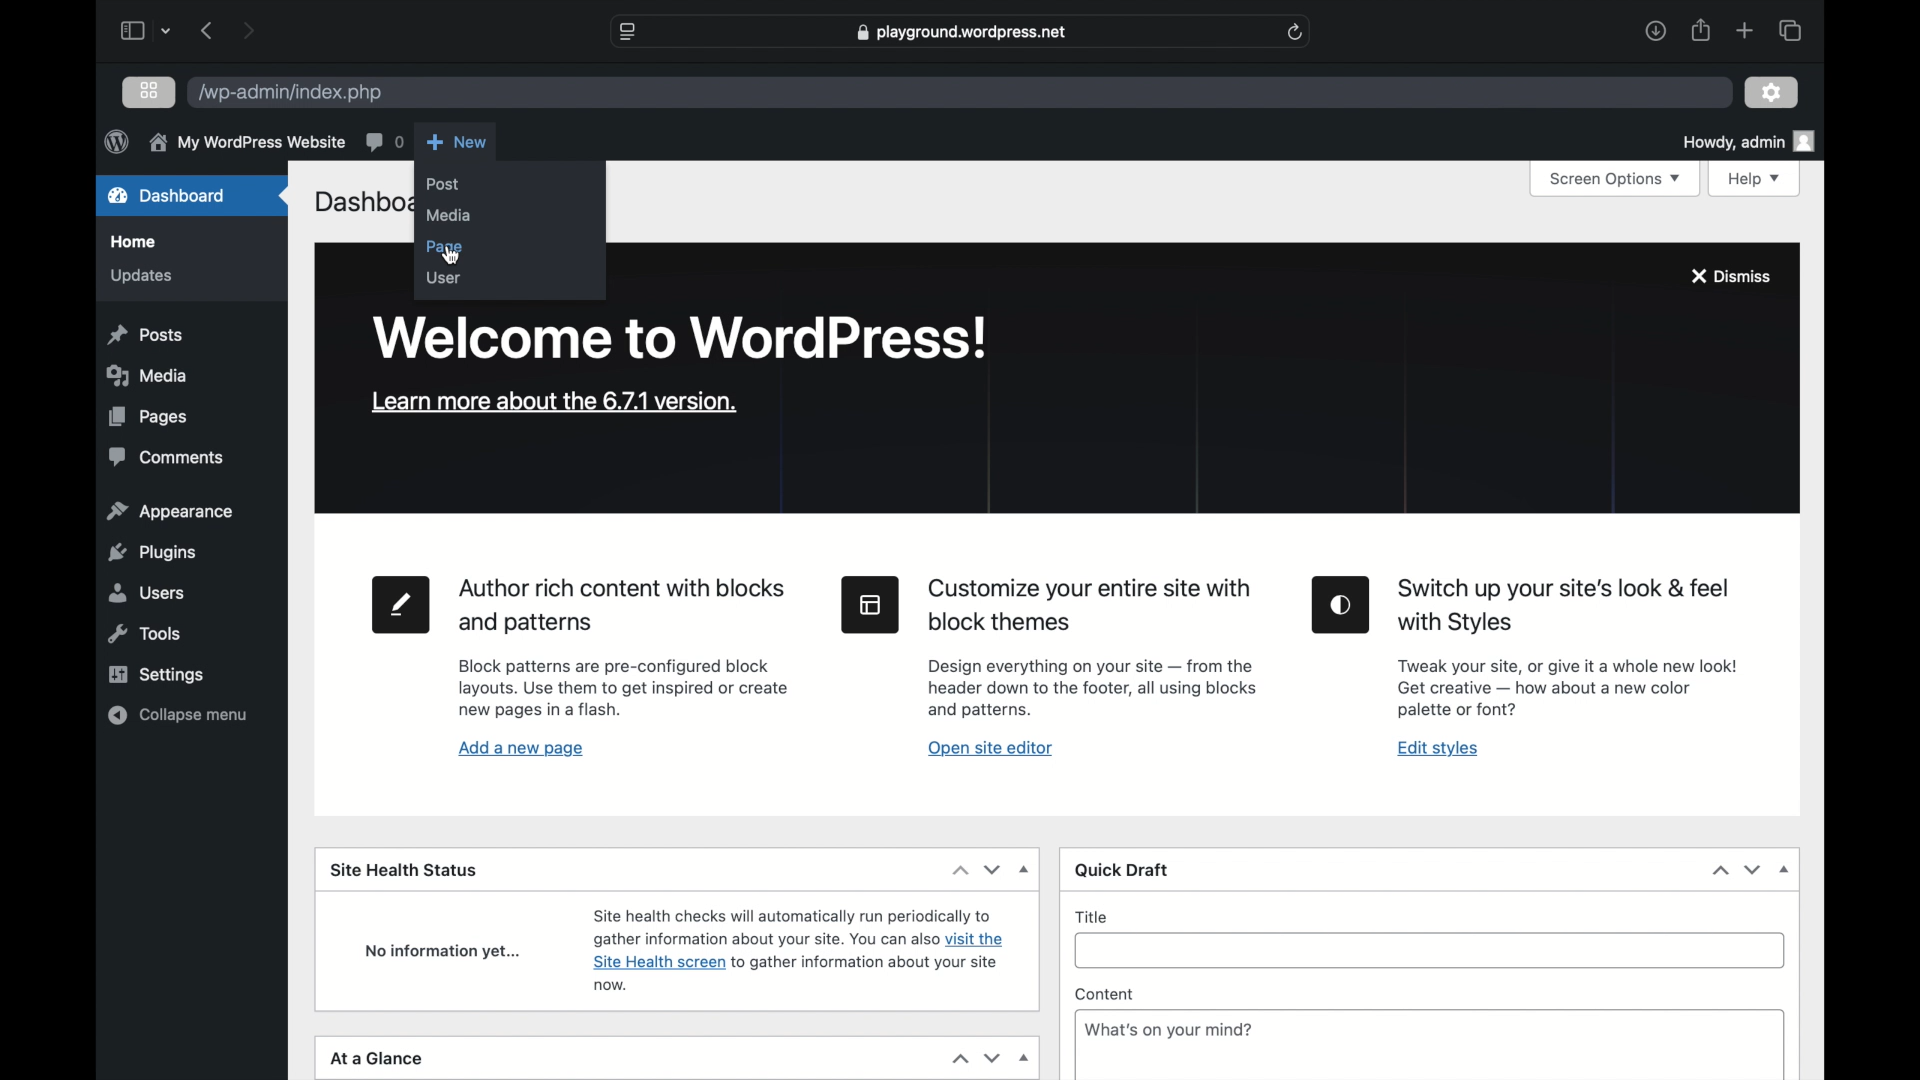  Describe the element at coordinates (990, 749) in the screenshot. I see `open site editor` at that location.